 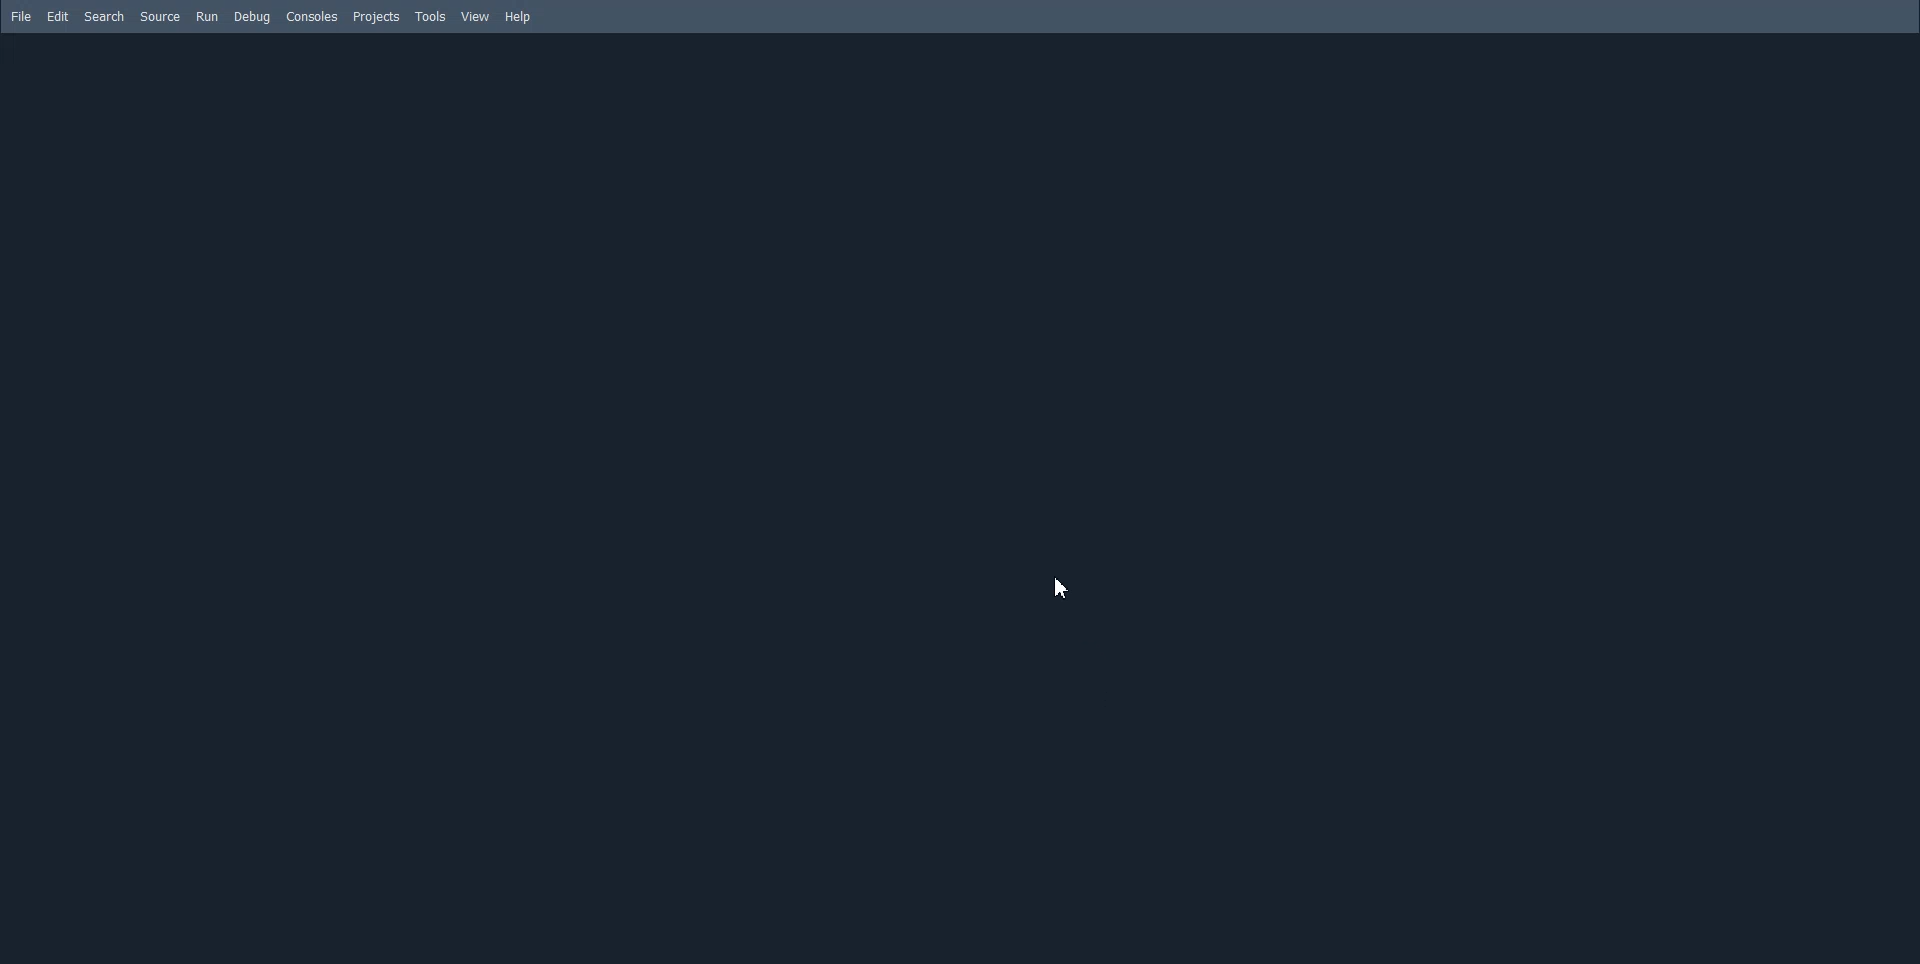 What do you see at coordinates (161, 16) in the screenshot?
I see `Source` at bounding box center [161, 16].